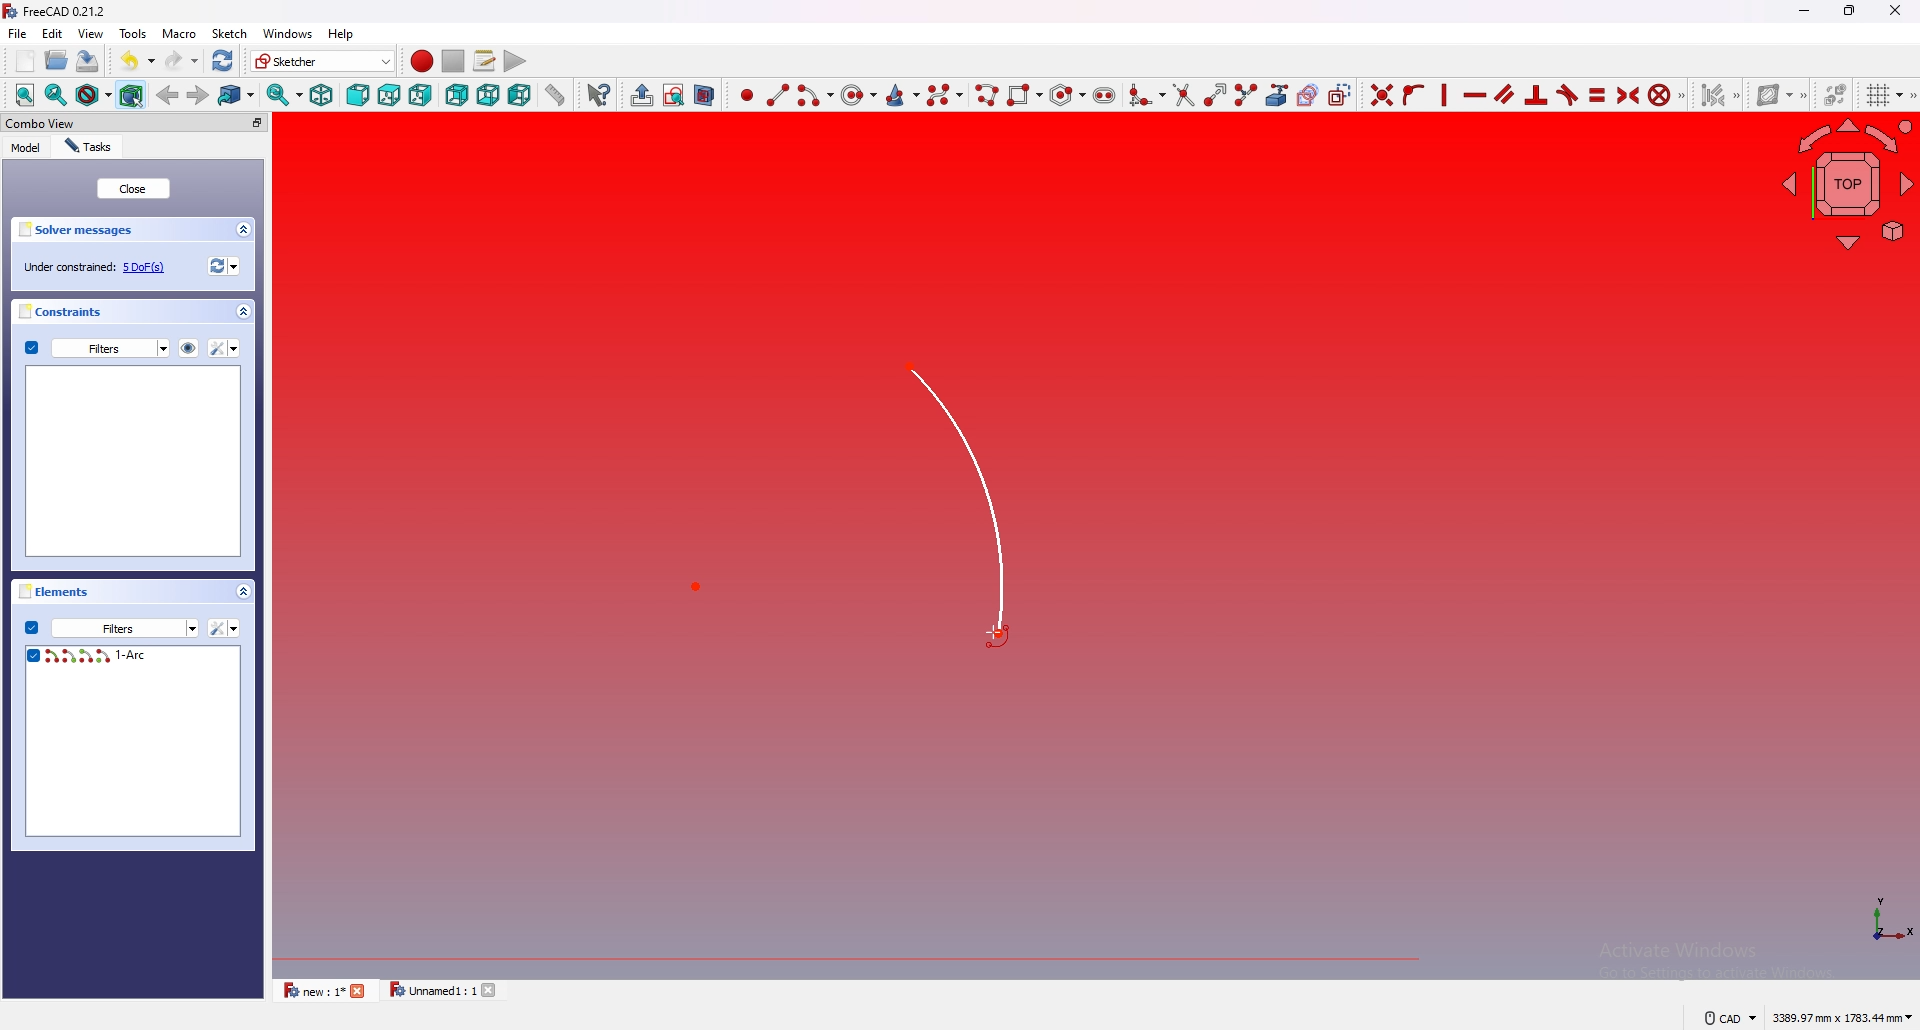  I want to click on CAD, so click(1728, 1017).